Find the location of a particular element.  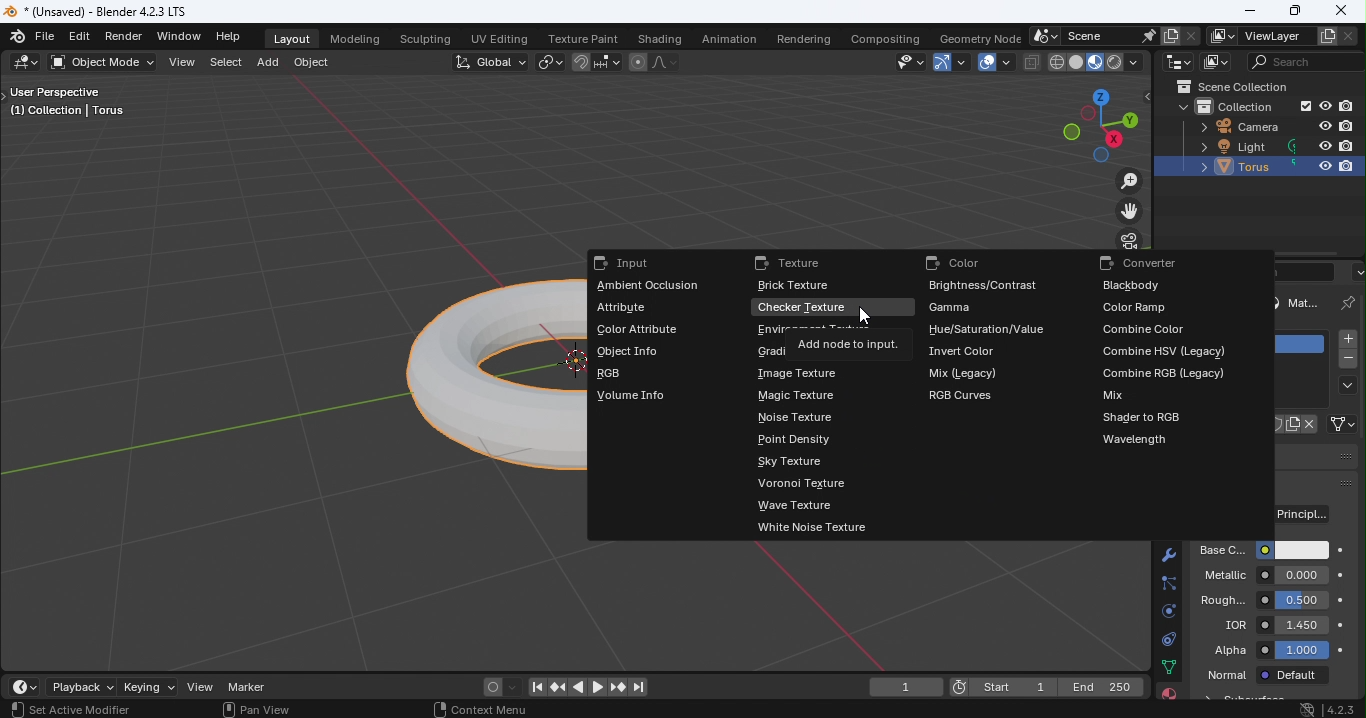

Transform pivot point is located at coordinates (549, 61).